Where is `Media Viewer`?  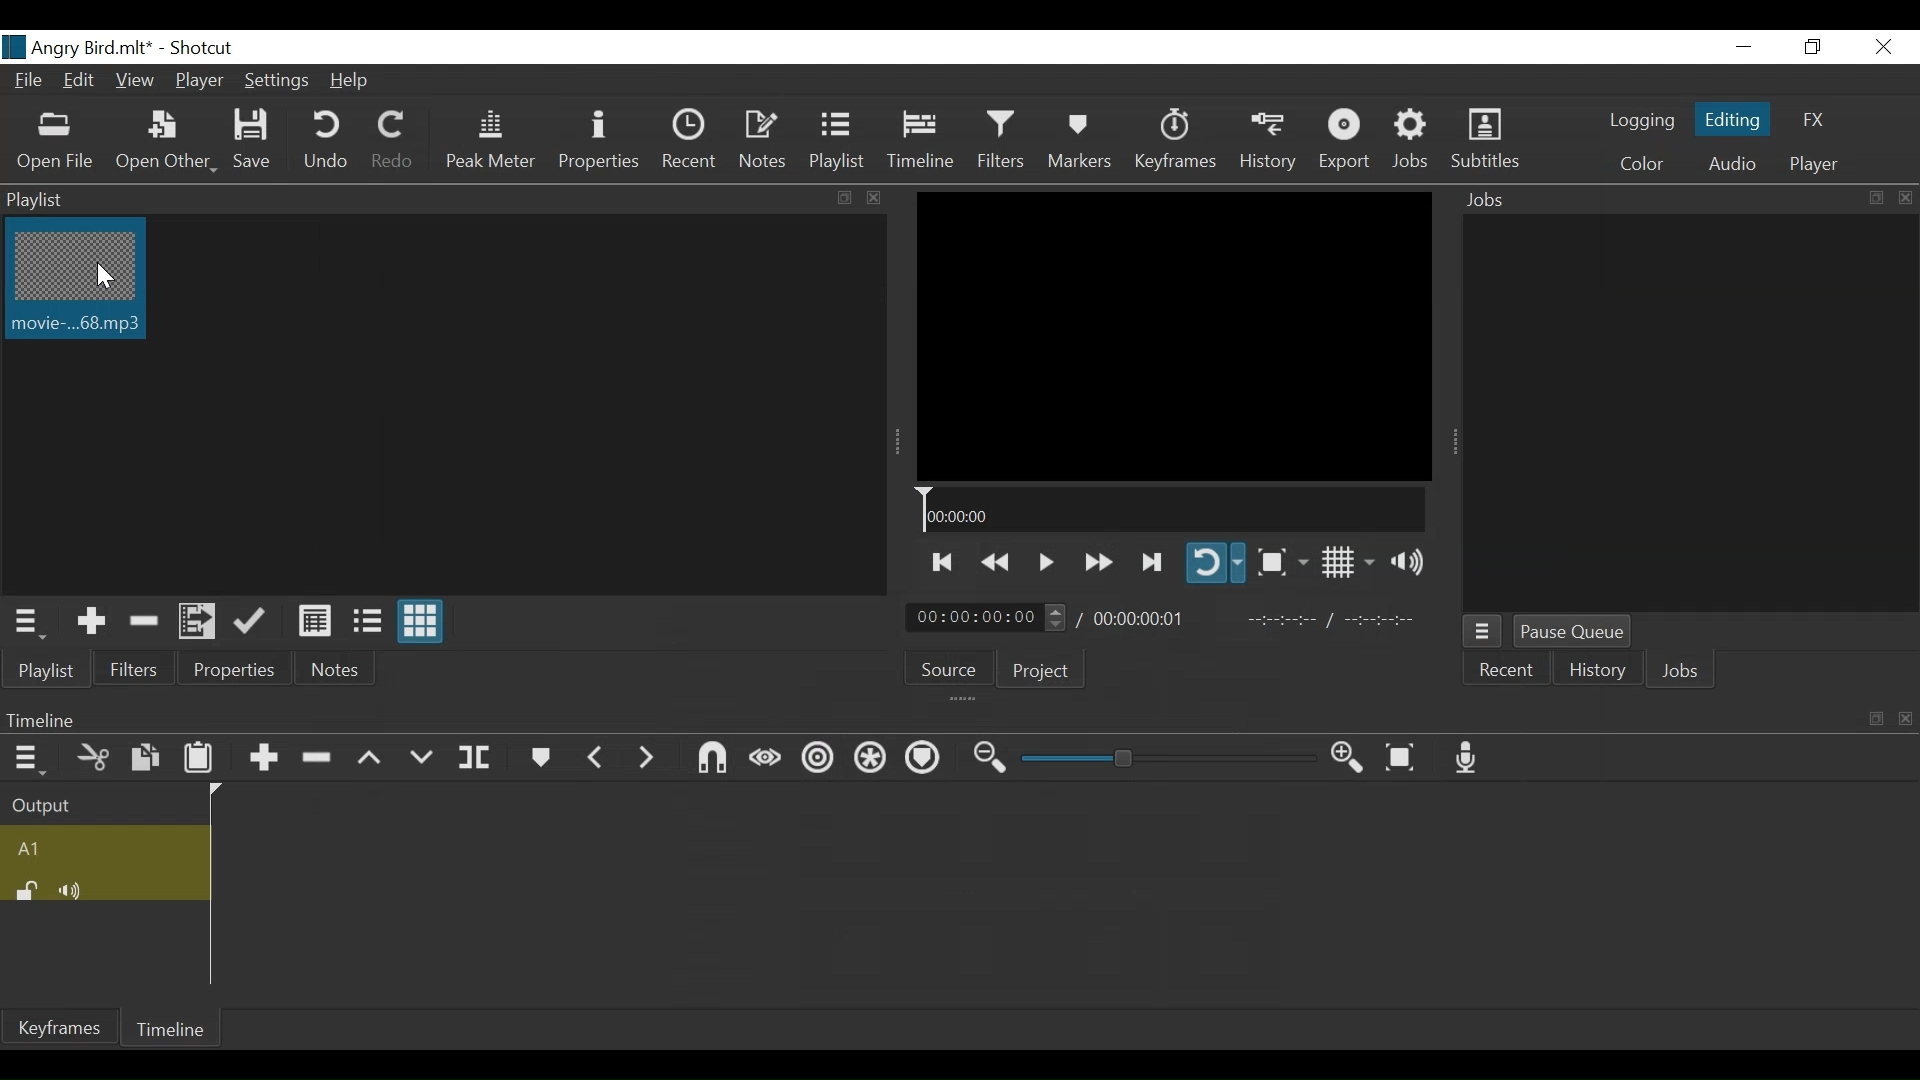
Media Viewer is located at coordinates (1174, 336).